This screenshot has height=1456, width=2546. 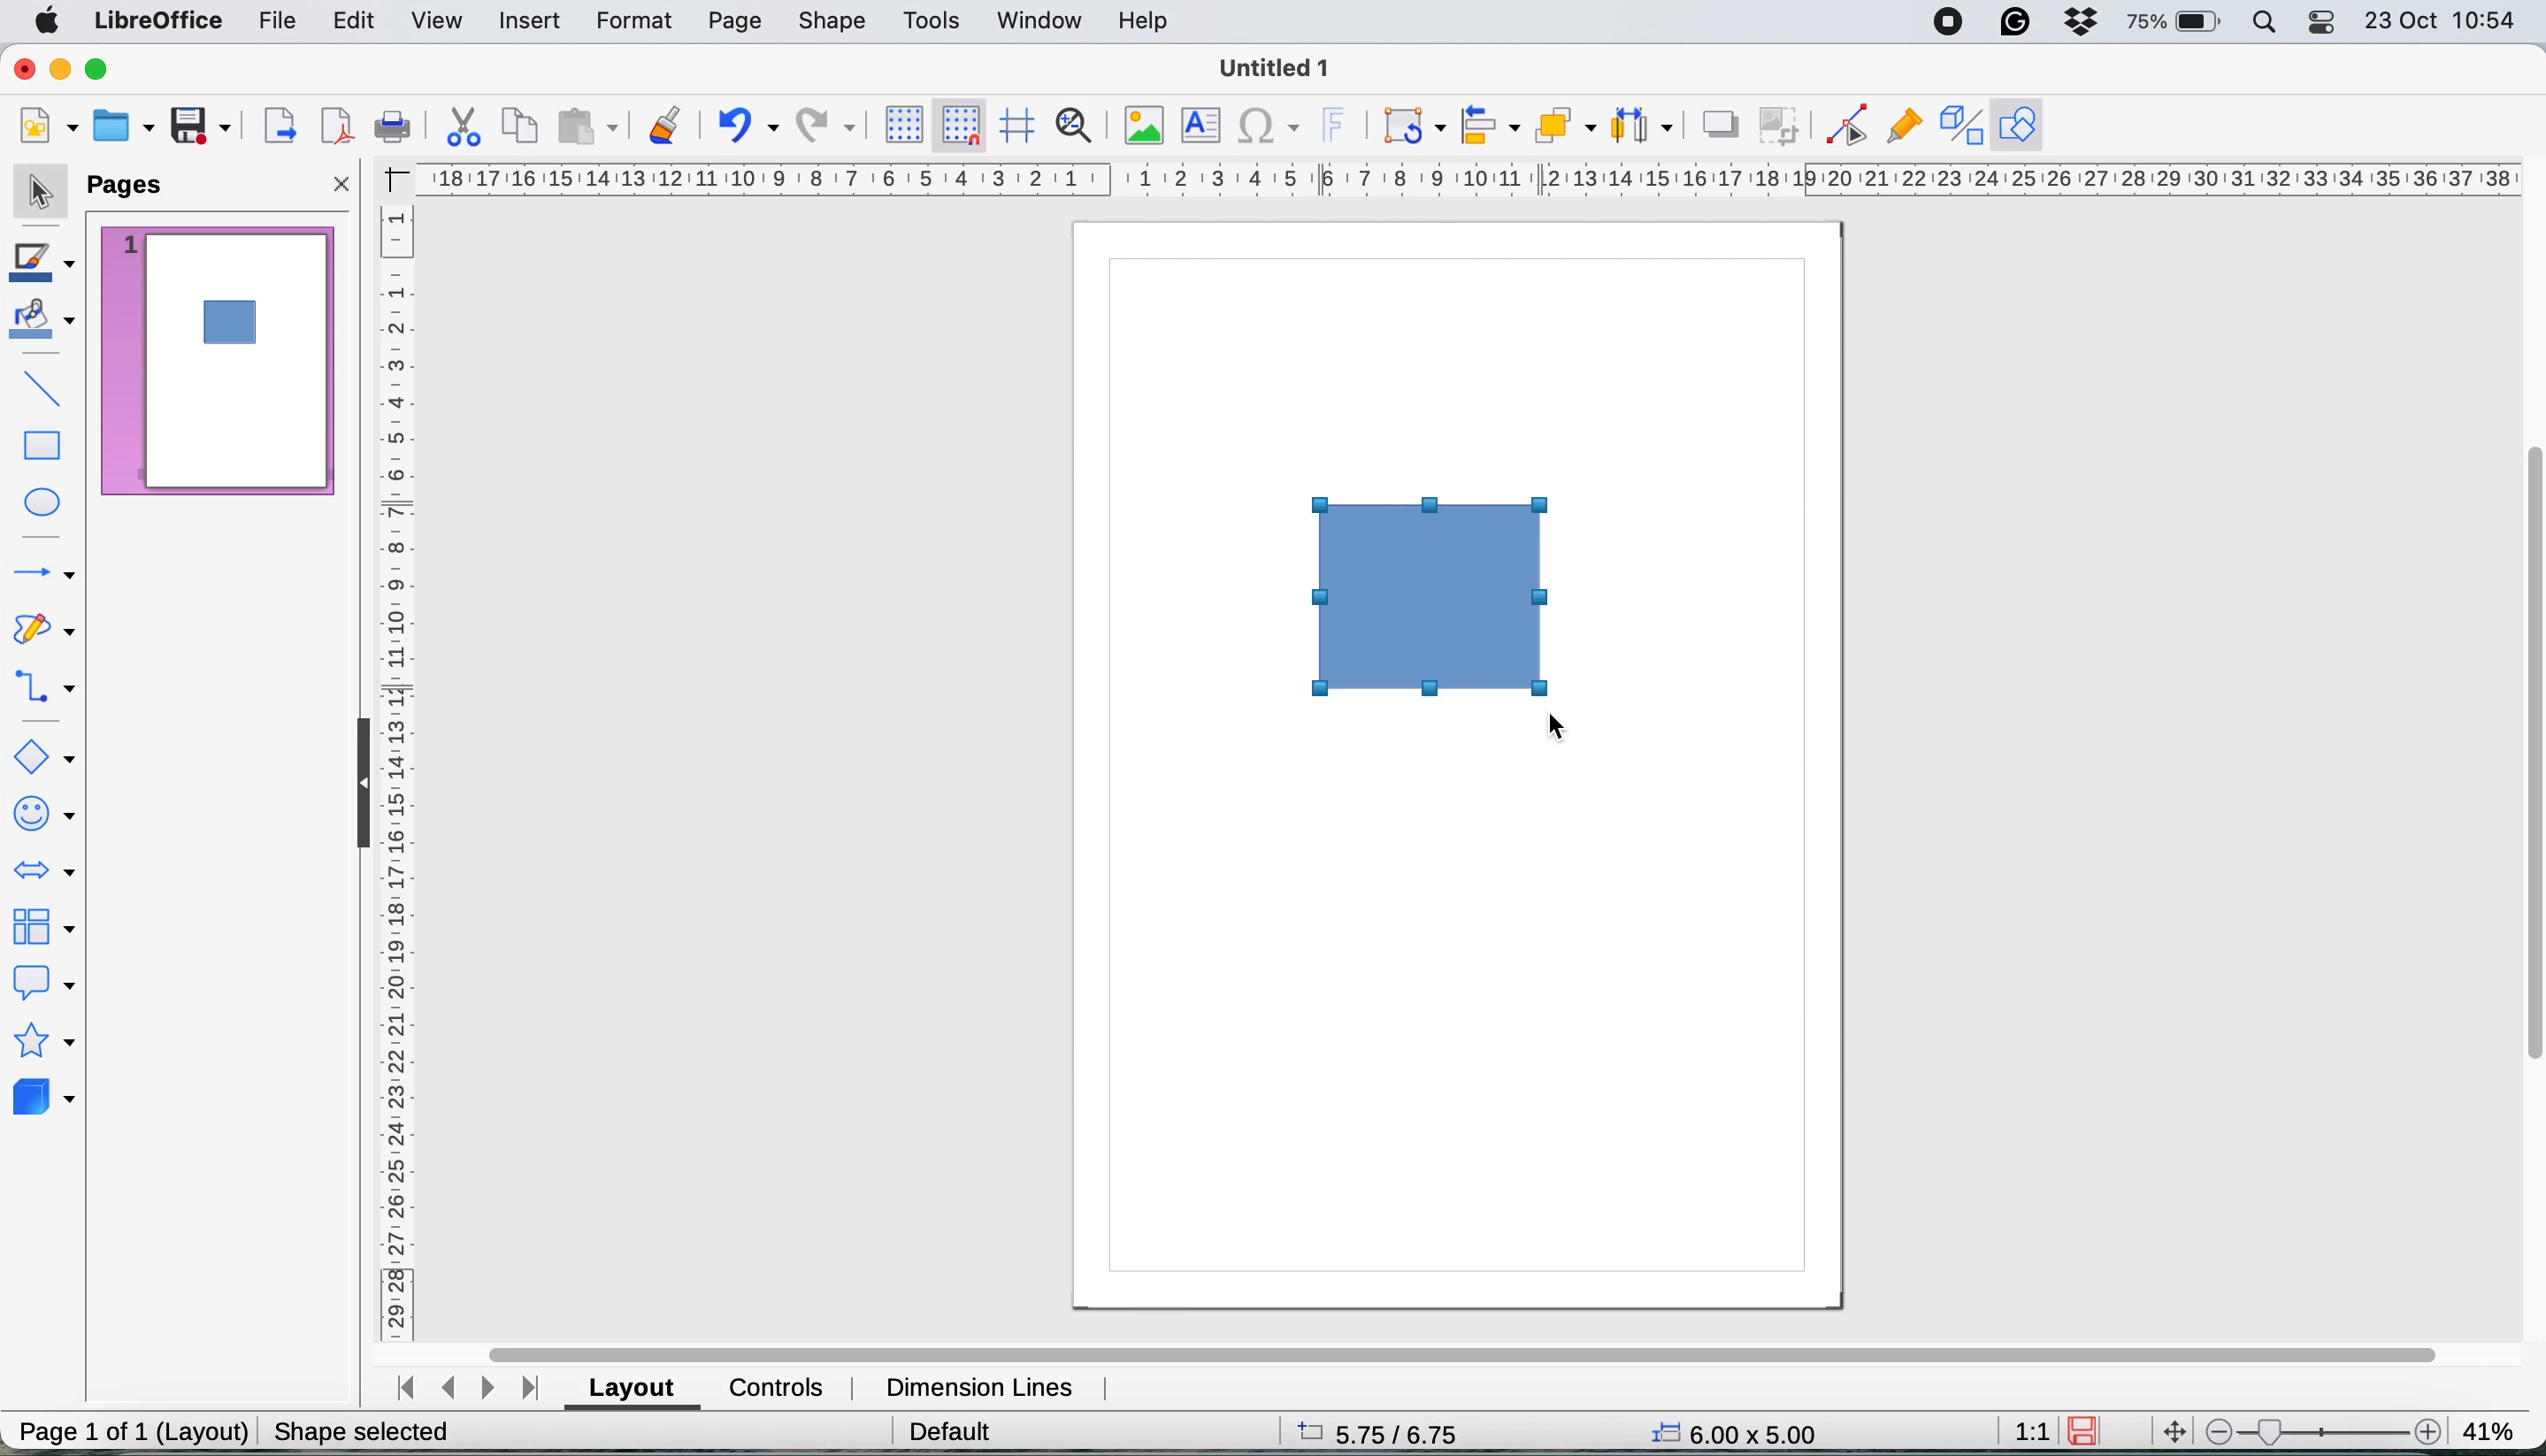 What do you see at coordinates (2021, 123) in the screenshot?
I see `show draw function` at bounding box center [2021, 123].